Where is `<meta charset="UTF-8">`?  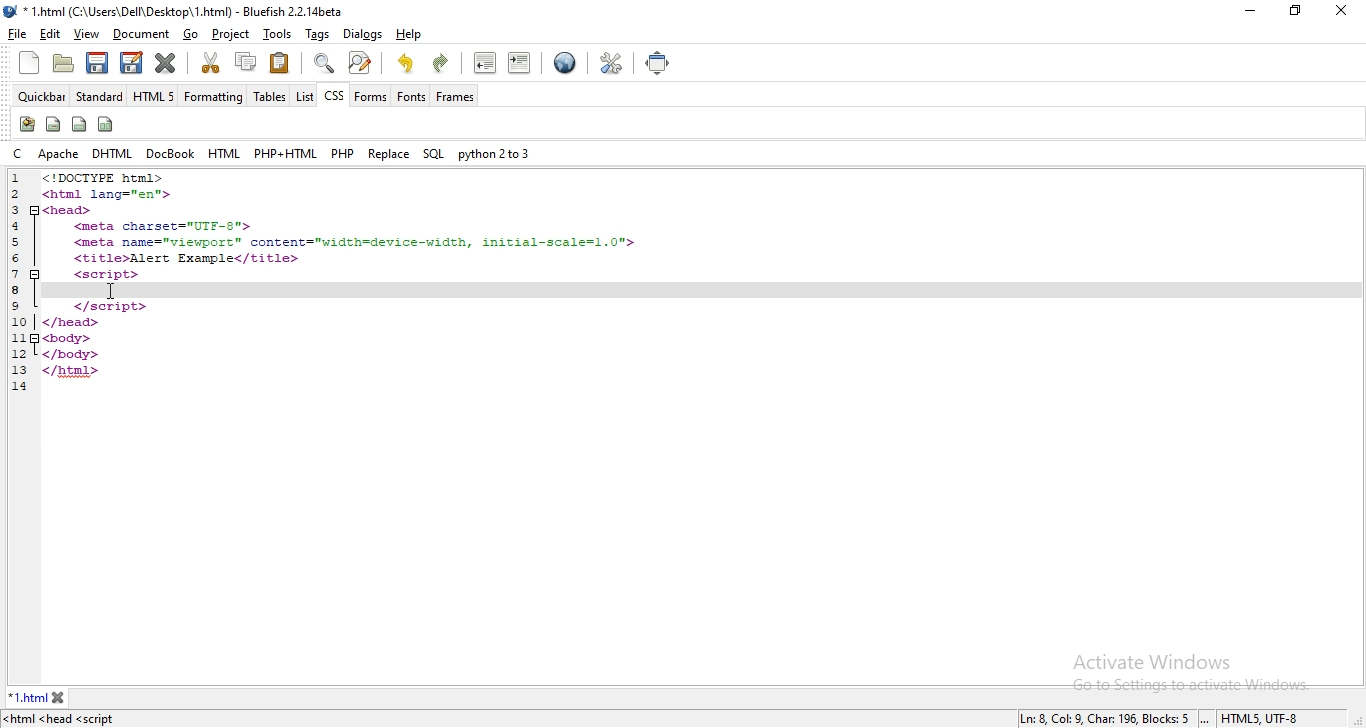
<meta charset="UTF-8"> is located at coordinates (166, 227).